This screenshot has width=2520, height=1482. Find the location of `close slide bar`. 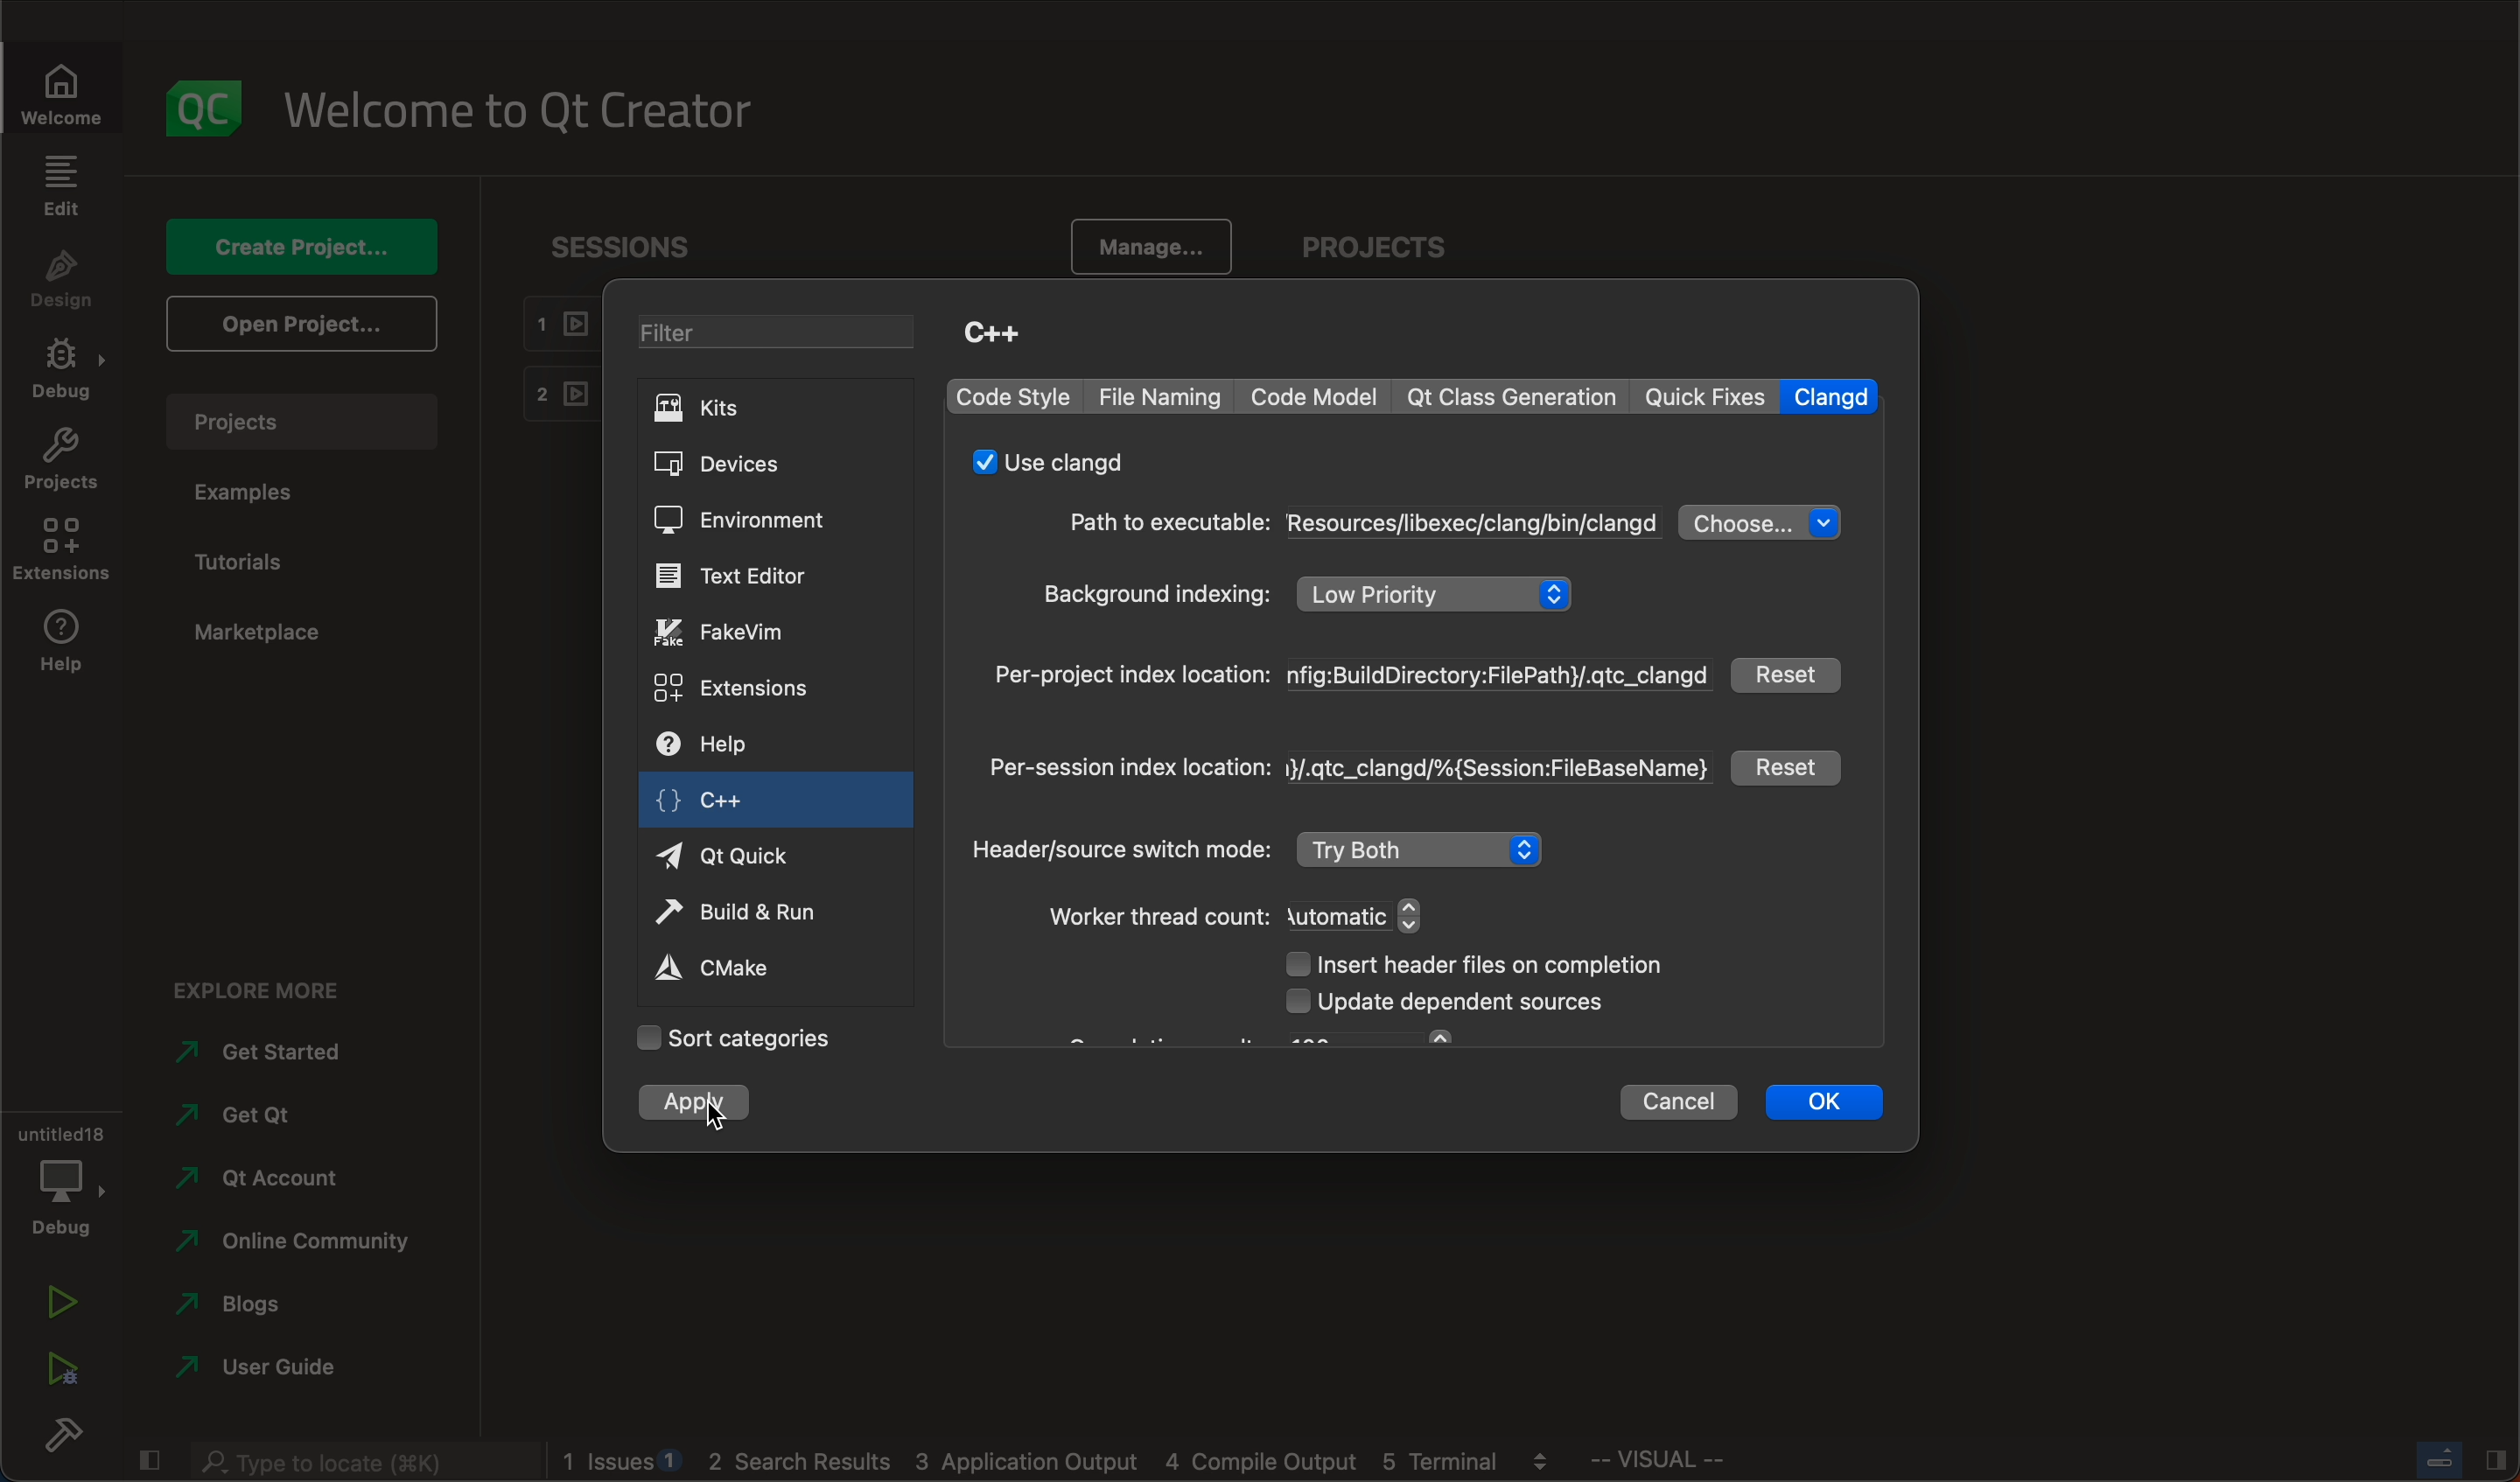

close slide bar is located at coordinates (150, 1461).